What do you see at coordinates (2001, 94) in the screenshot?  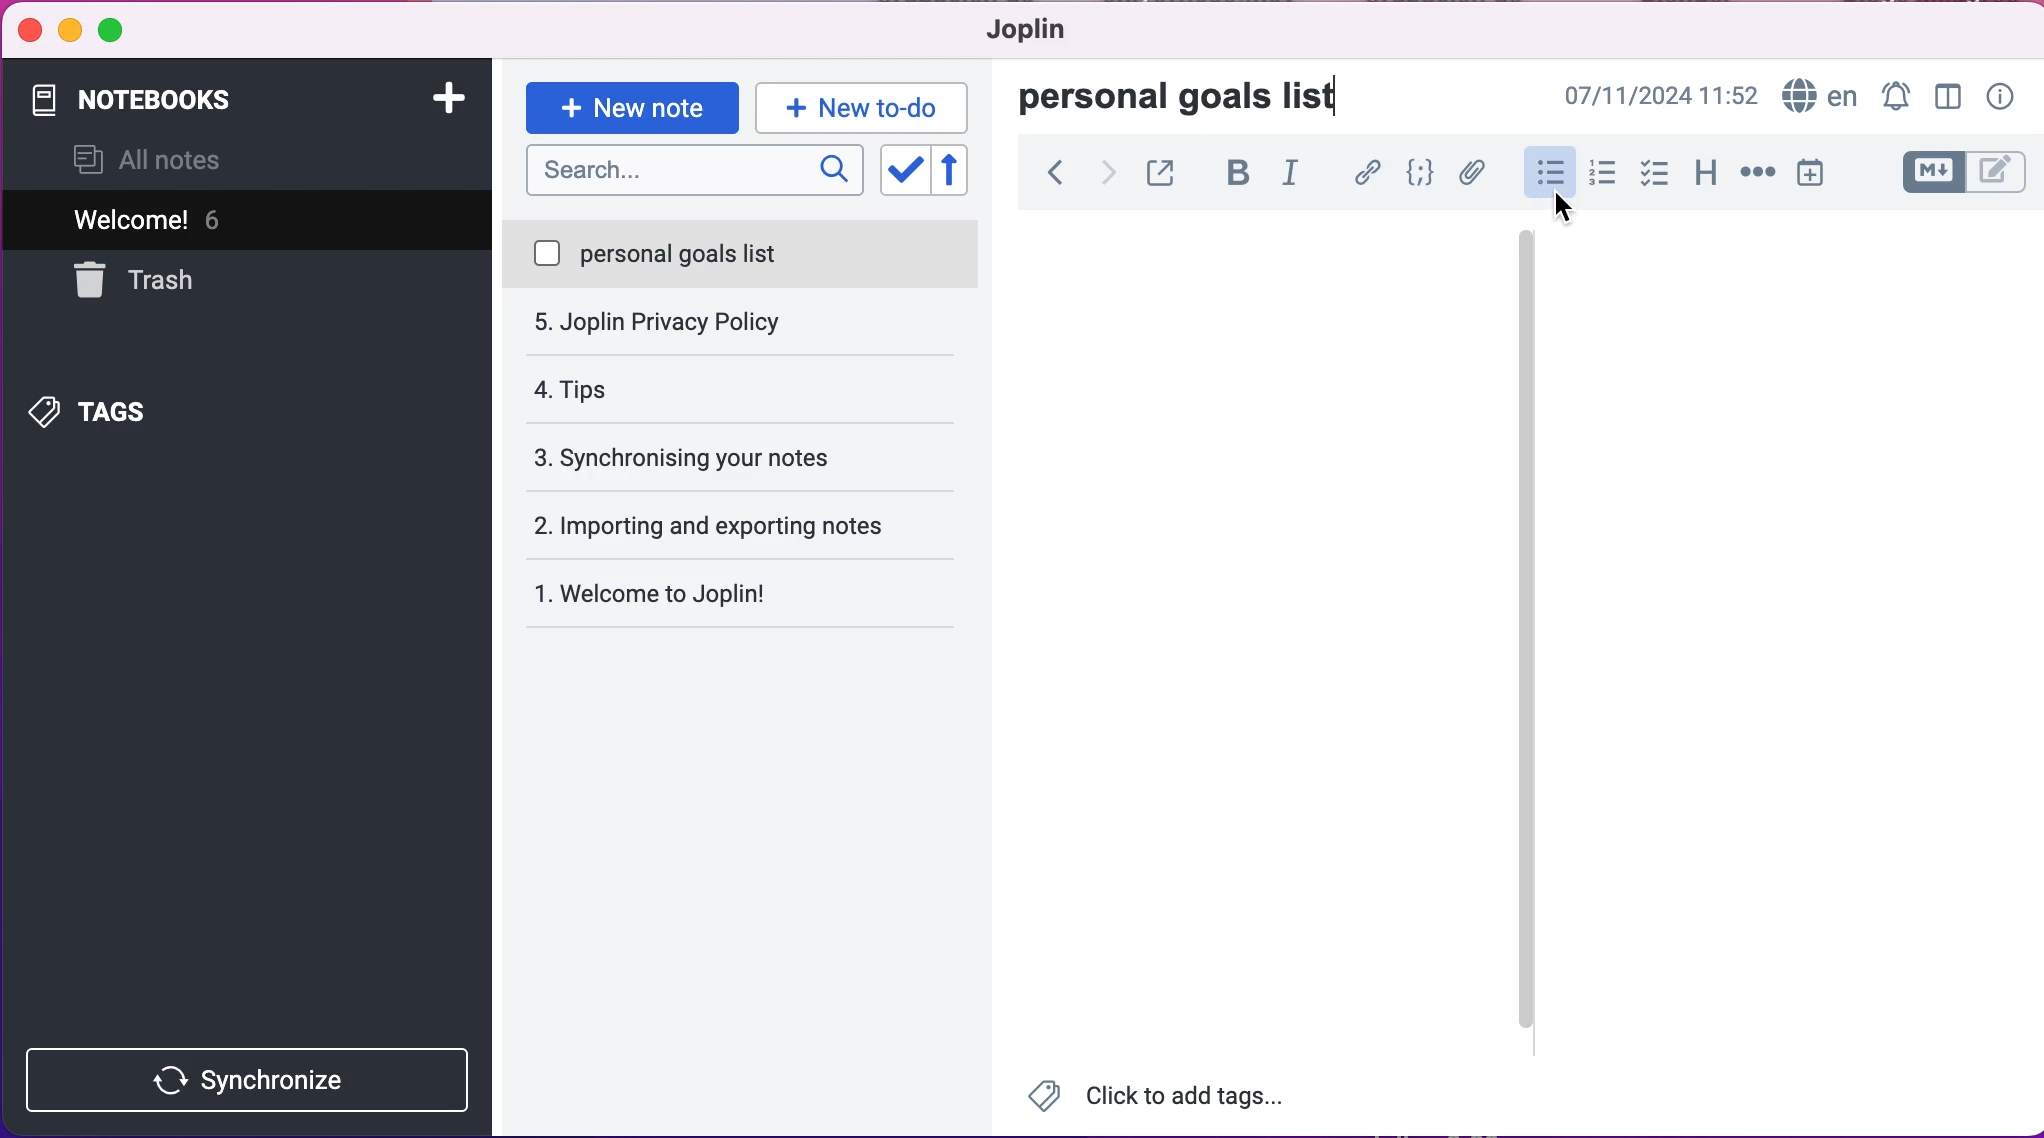 I see `note properties` at bounding box center [2001, 94].